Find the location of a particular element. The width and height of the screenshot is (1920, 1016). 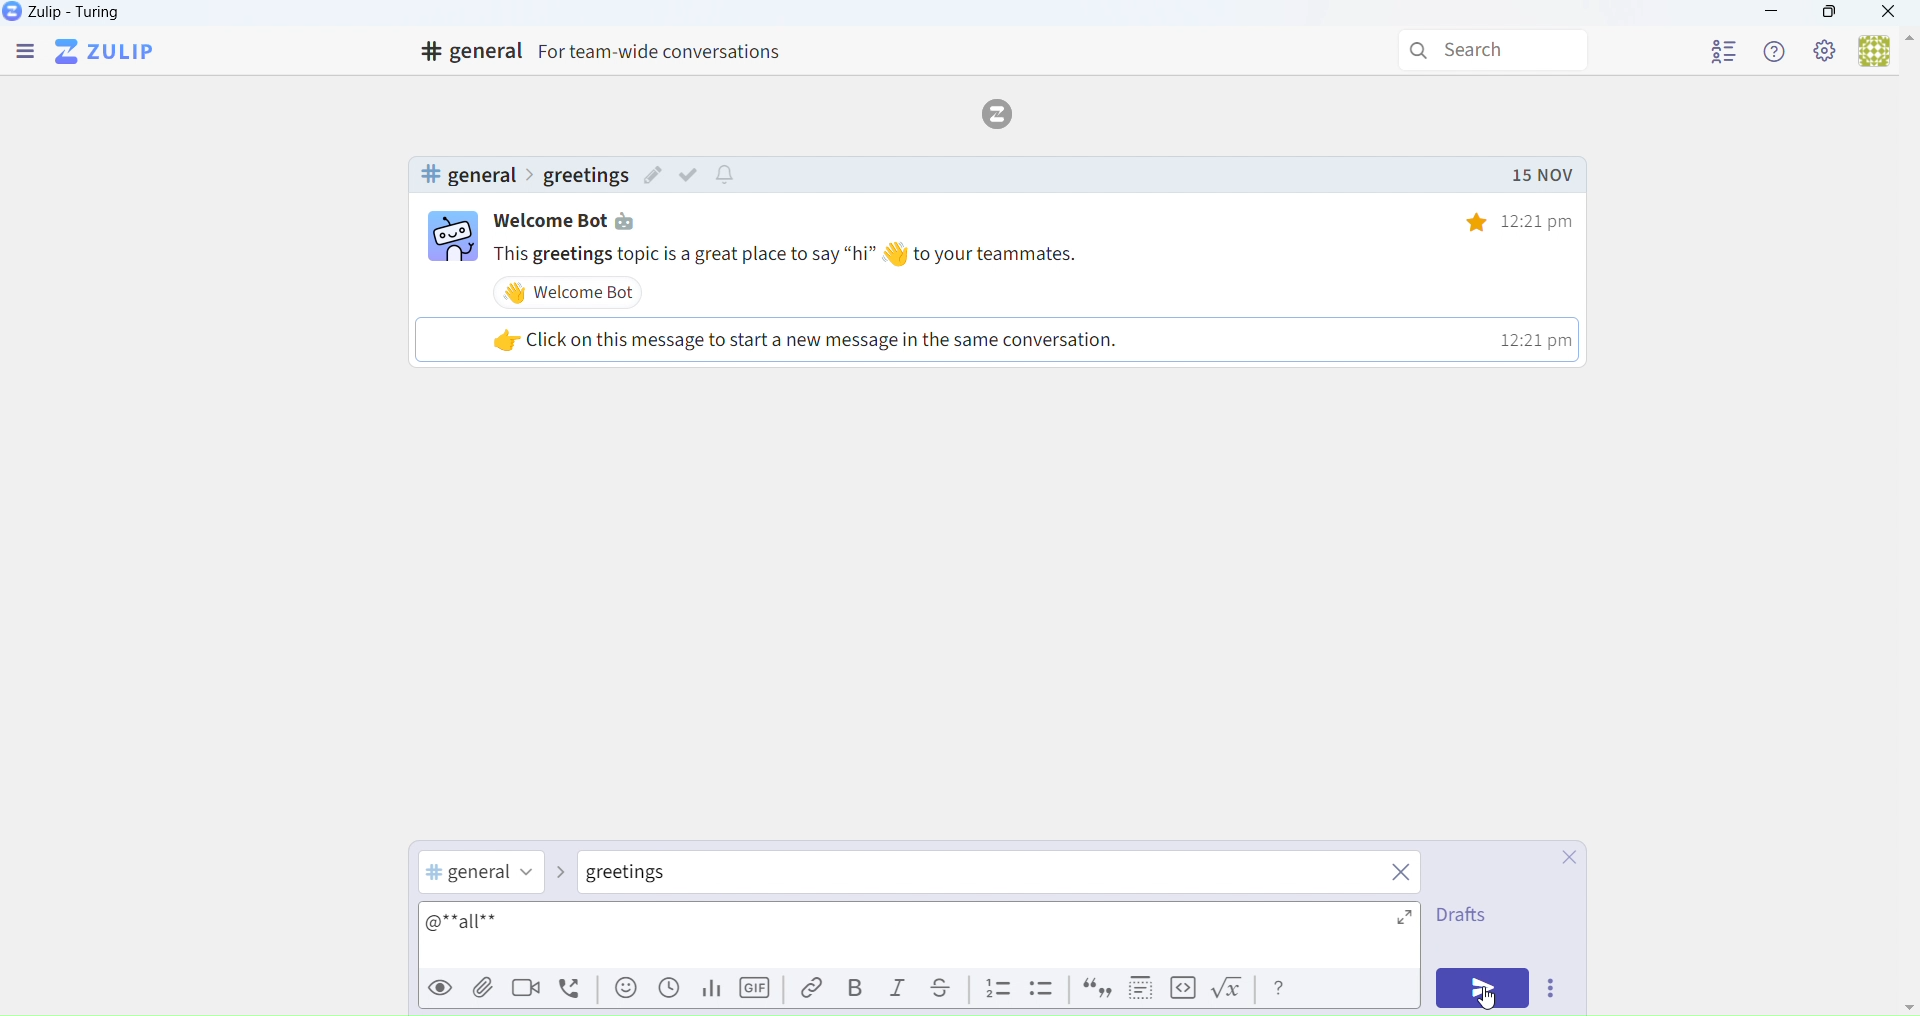

Search is located at coordinates (1497, 51).